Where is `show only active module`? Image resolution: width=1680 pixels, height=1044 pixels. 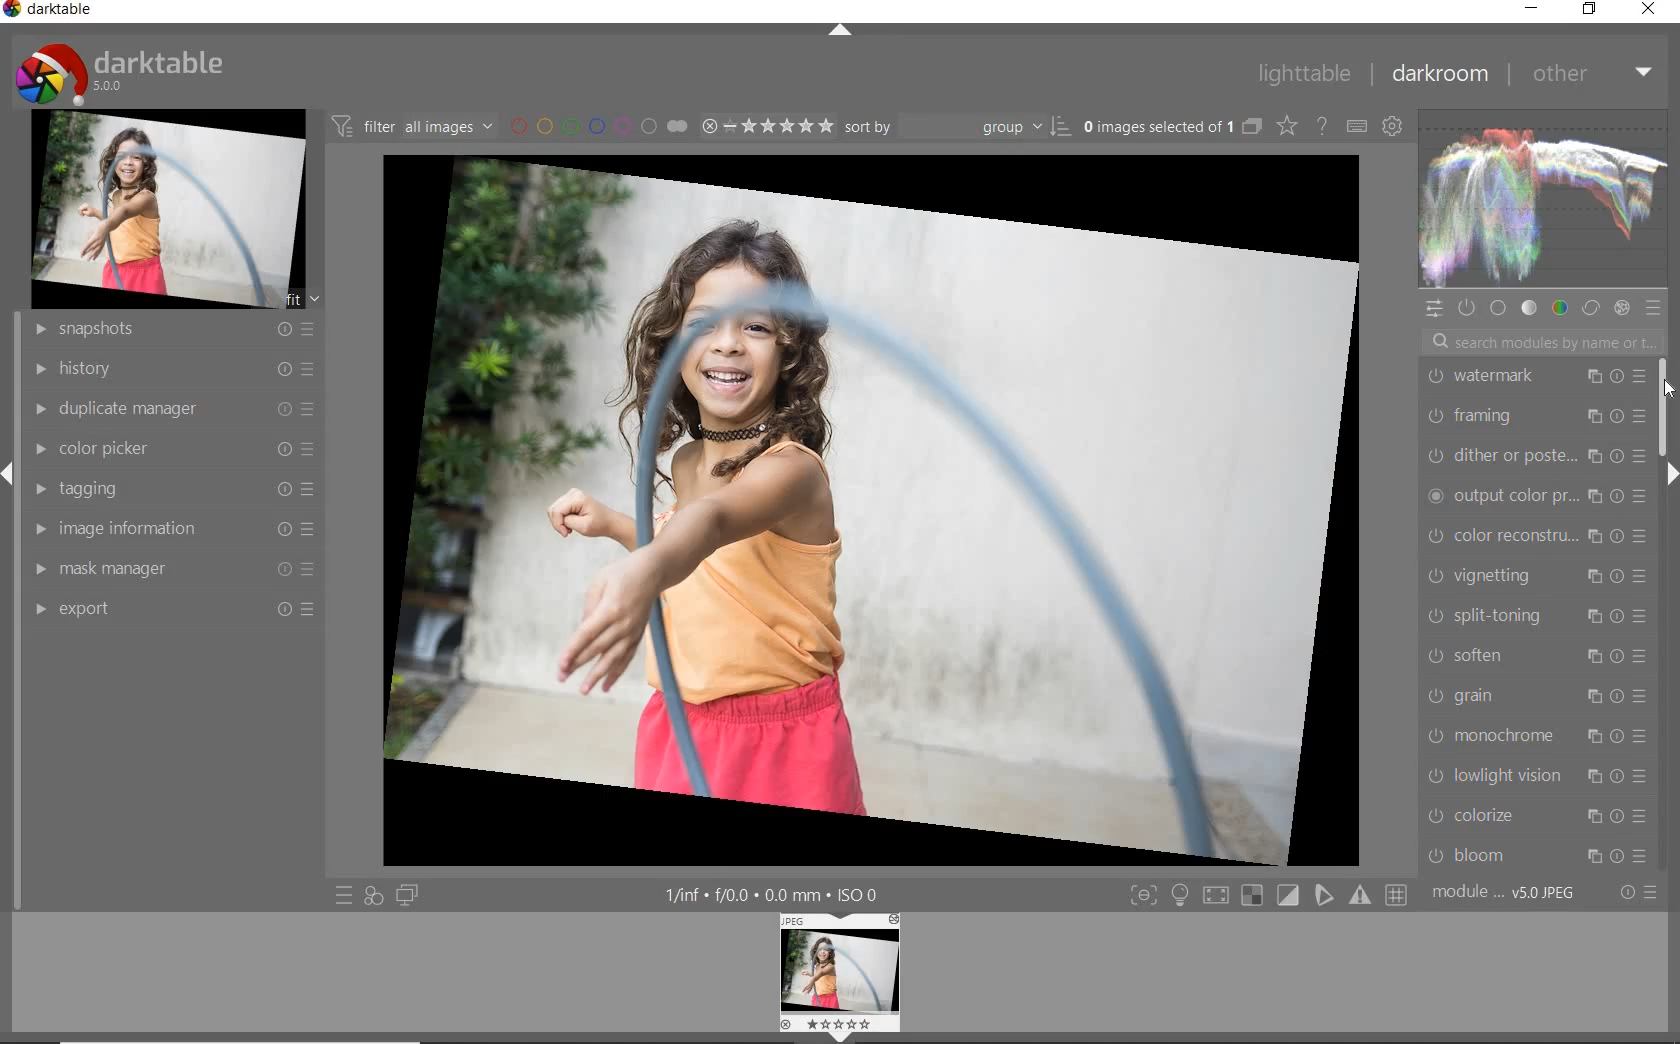 show only active module is located at coordinates (1465, 306).